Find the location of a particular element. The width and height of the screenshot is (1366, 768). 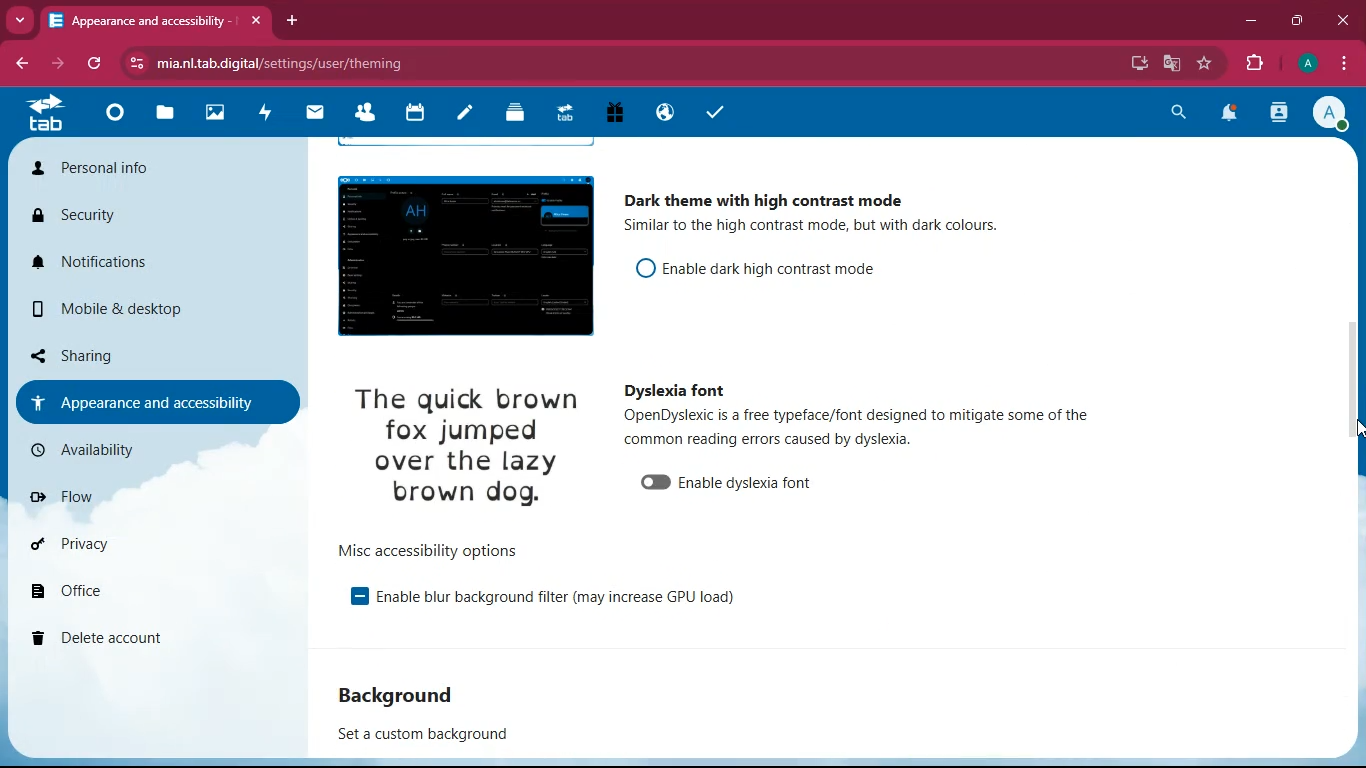

mobile is located at coordinates (137, 308).